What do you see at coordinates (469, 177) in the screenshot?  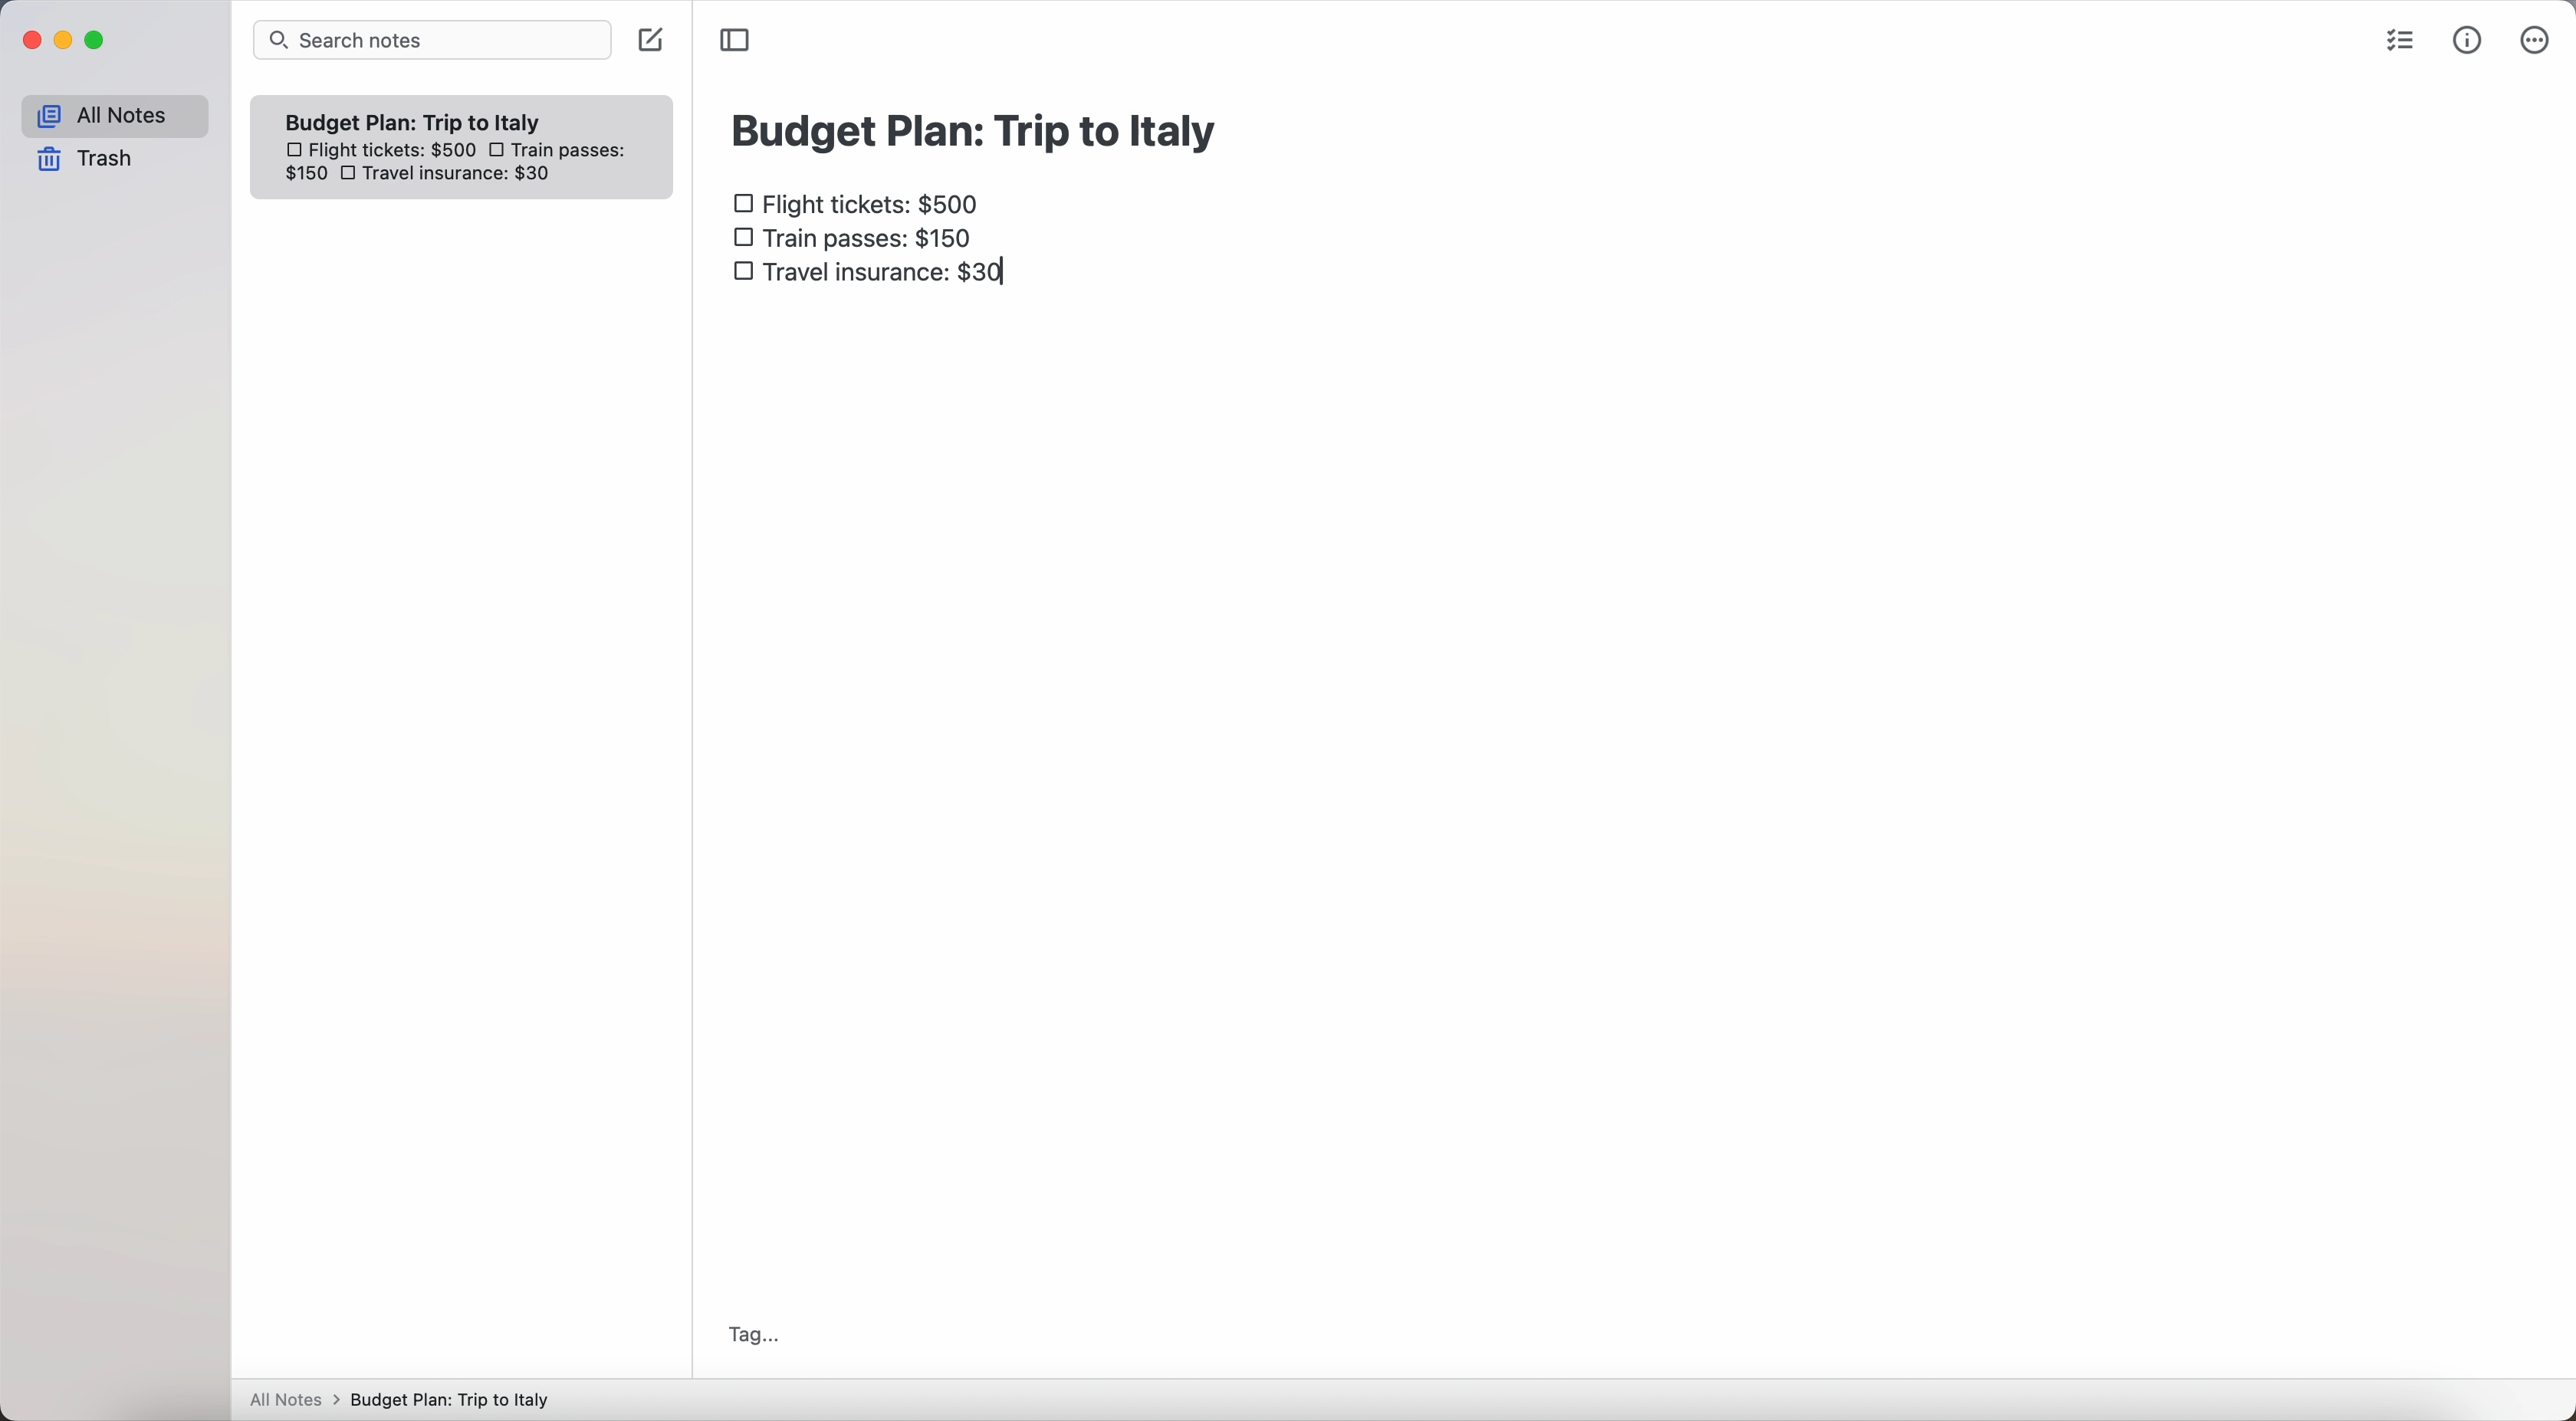 I see `travel insurance: $30` at bounding box center [469, 177].